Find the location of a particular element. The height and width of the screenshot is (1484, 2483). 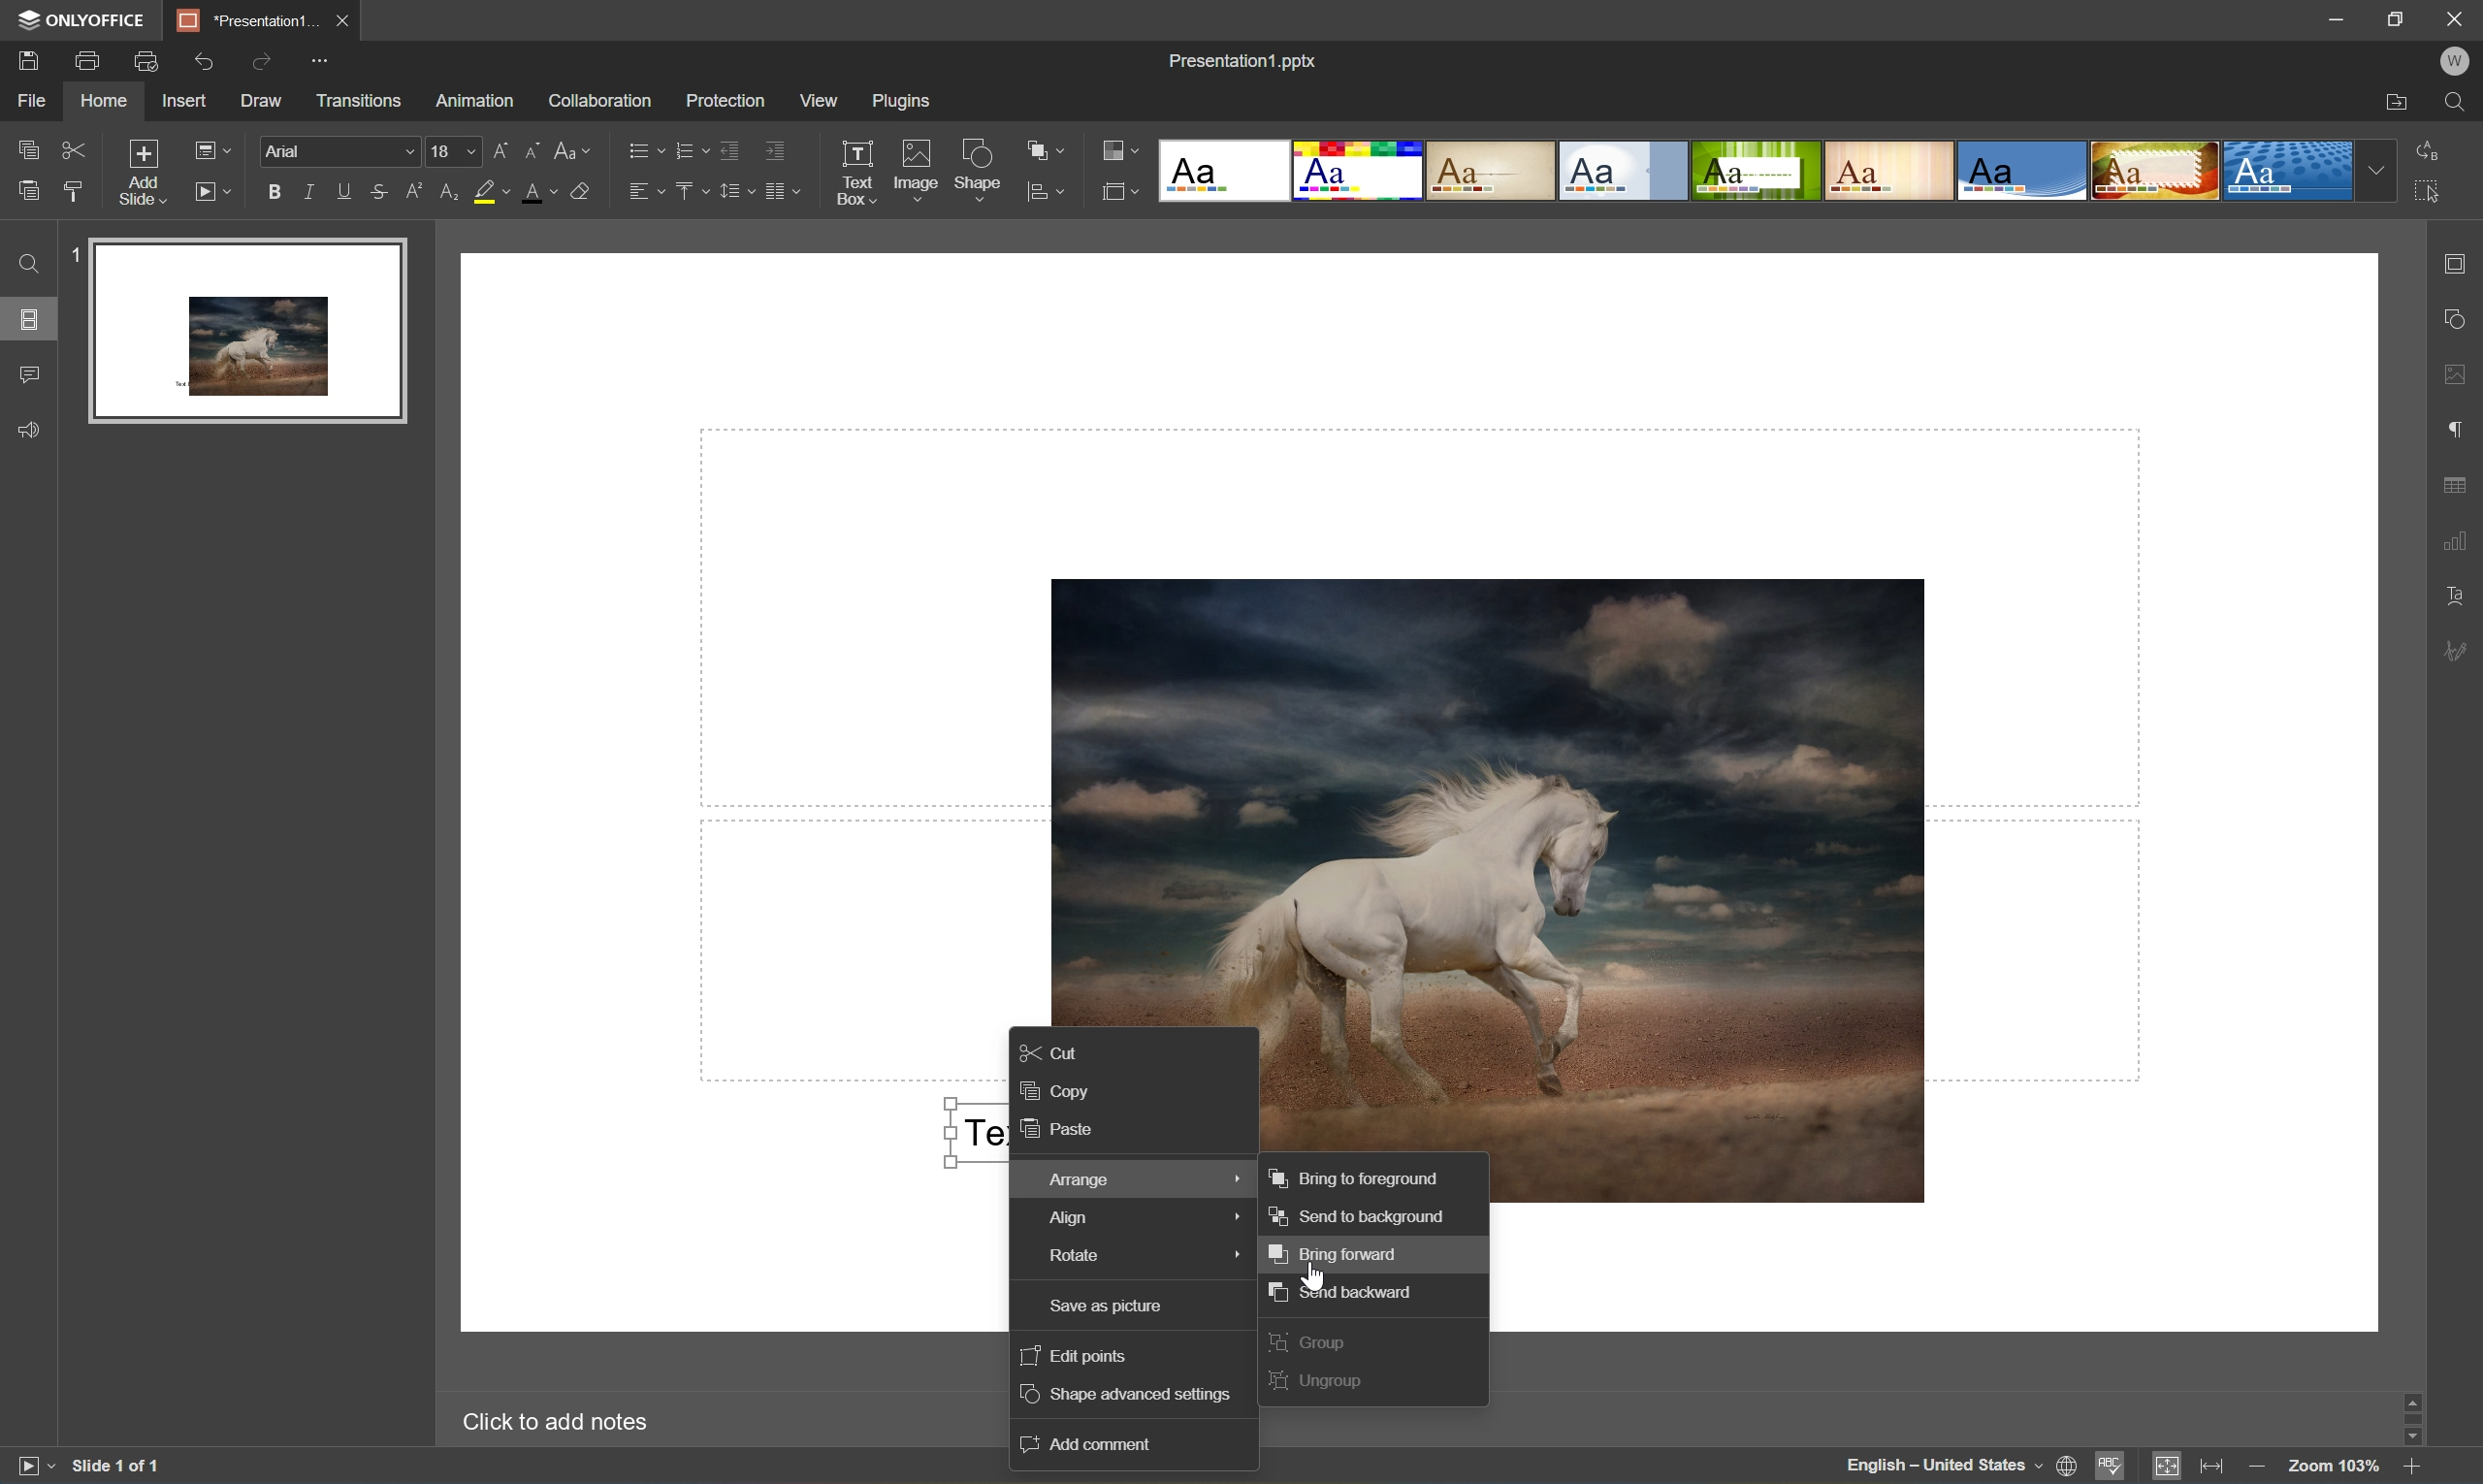

Change slide Layout is located at coordinates (211, 153).